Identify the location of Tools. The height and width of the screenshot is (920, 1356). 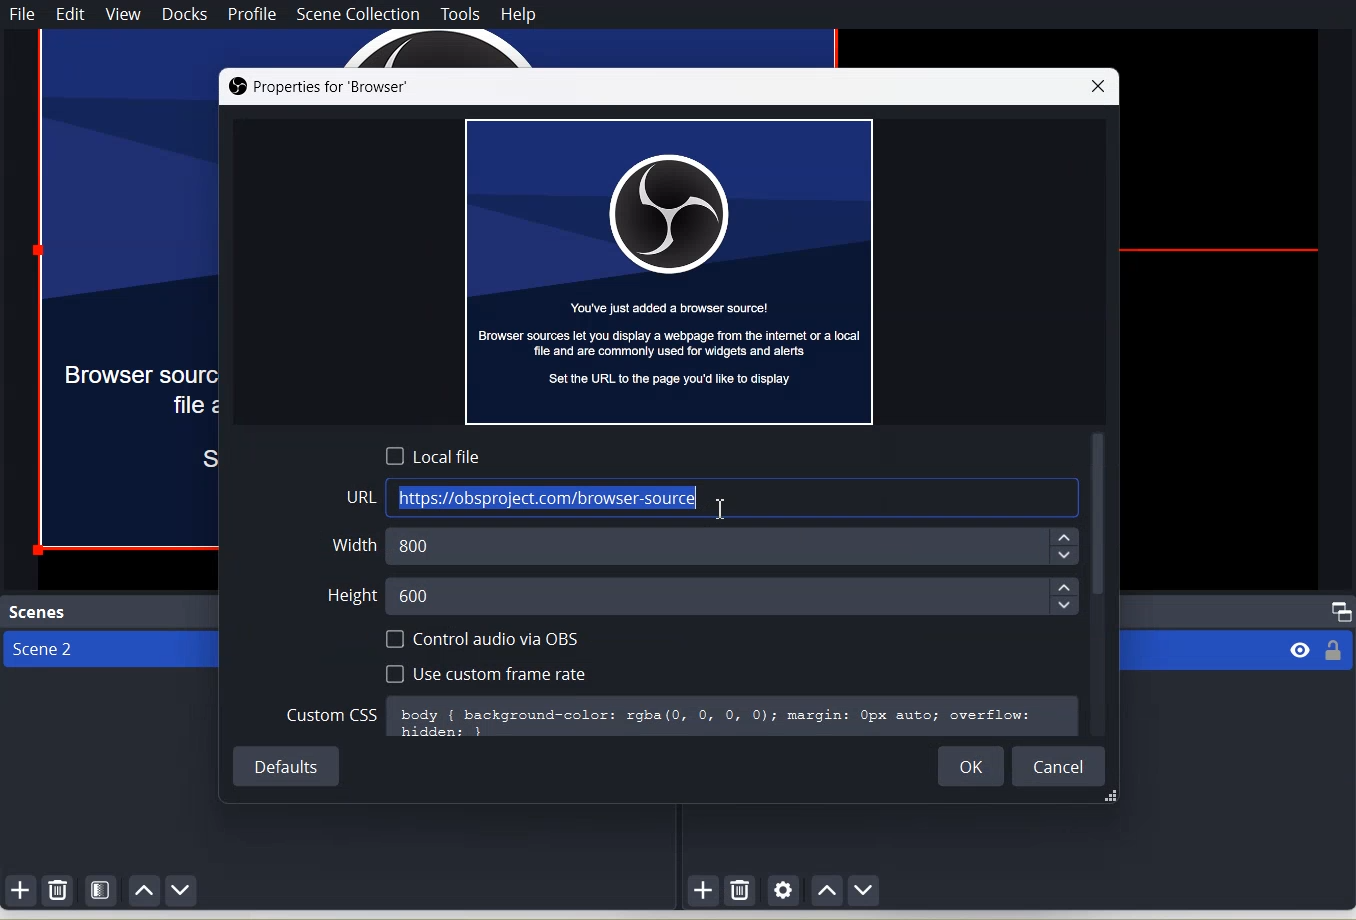
(462, 13).